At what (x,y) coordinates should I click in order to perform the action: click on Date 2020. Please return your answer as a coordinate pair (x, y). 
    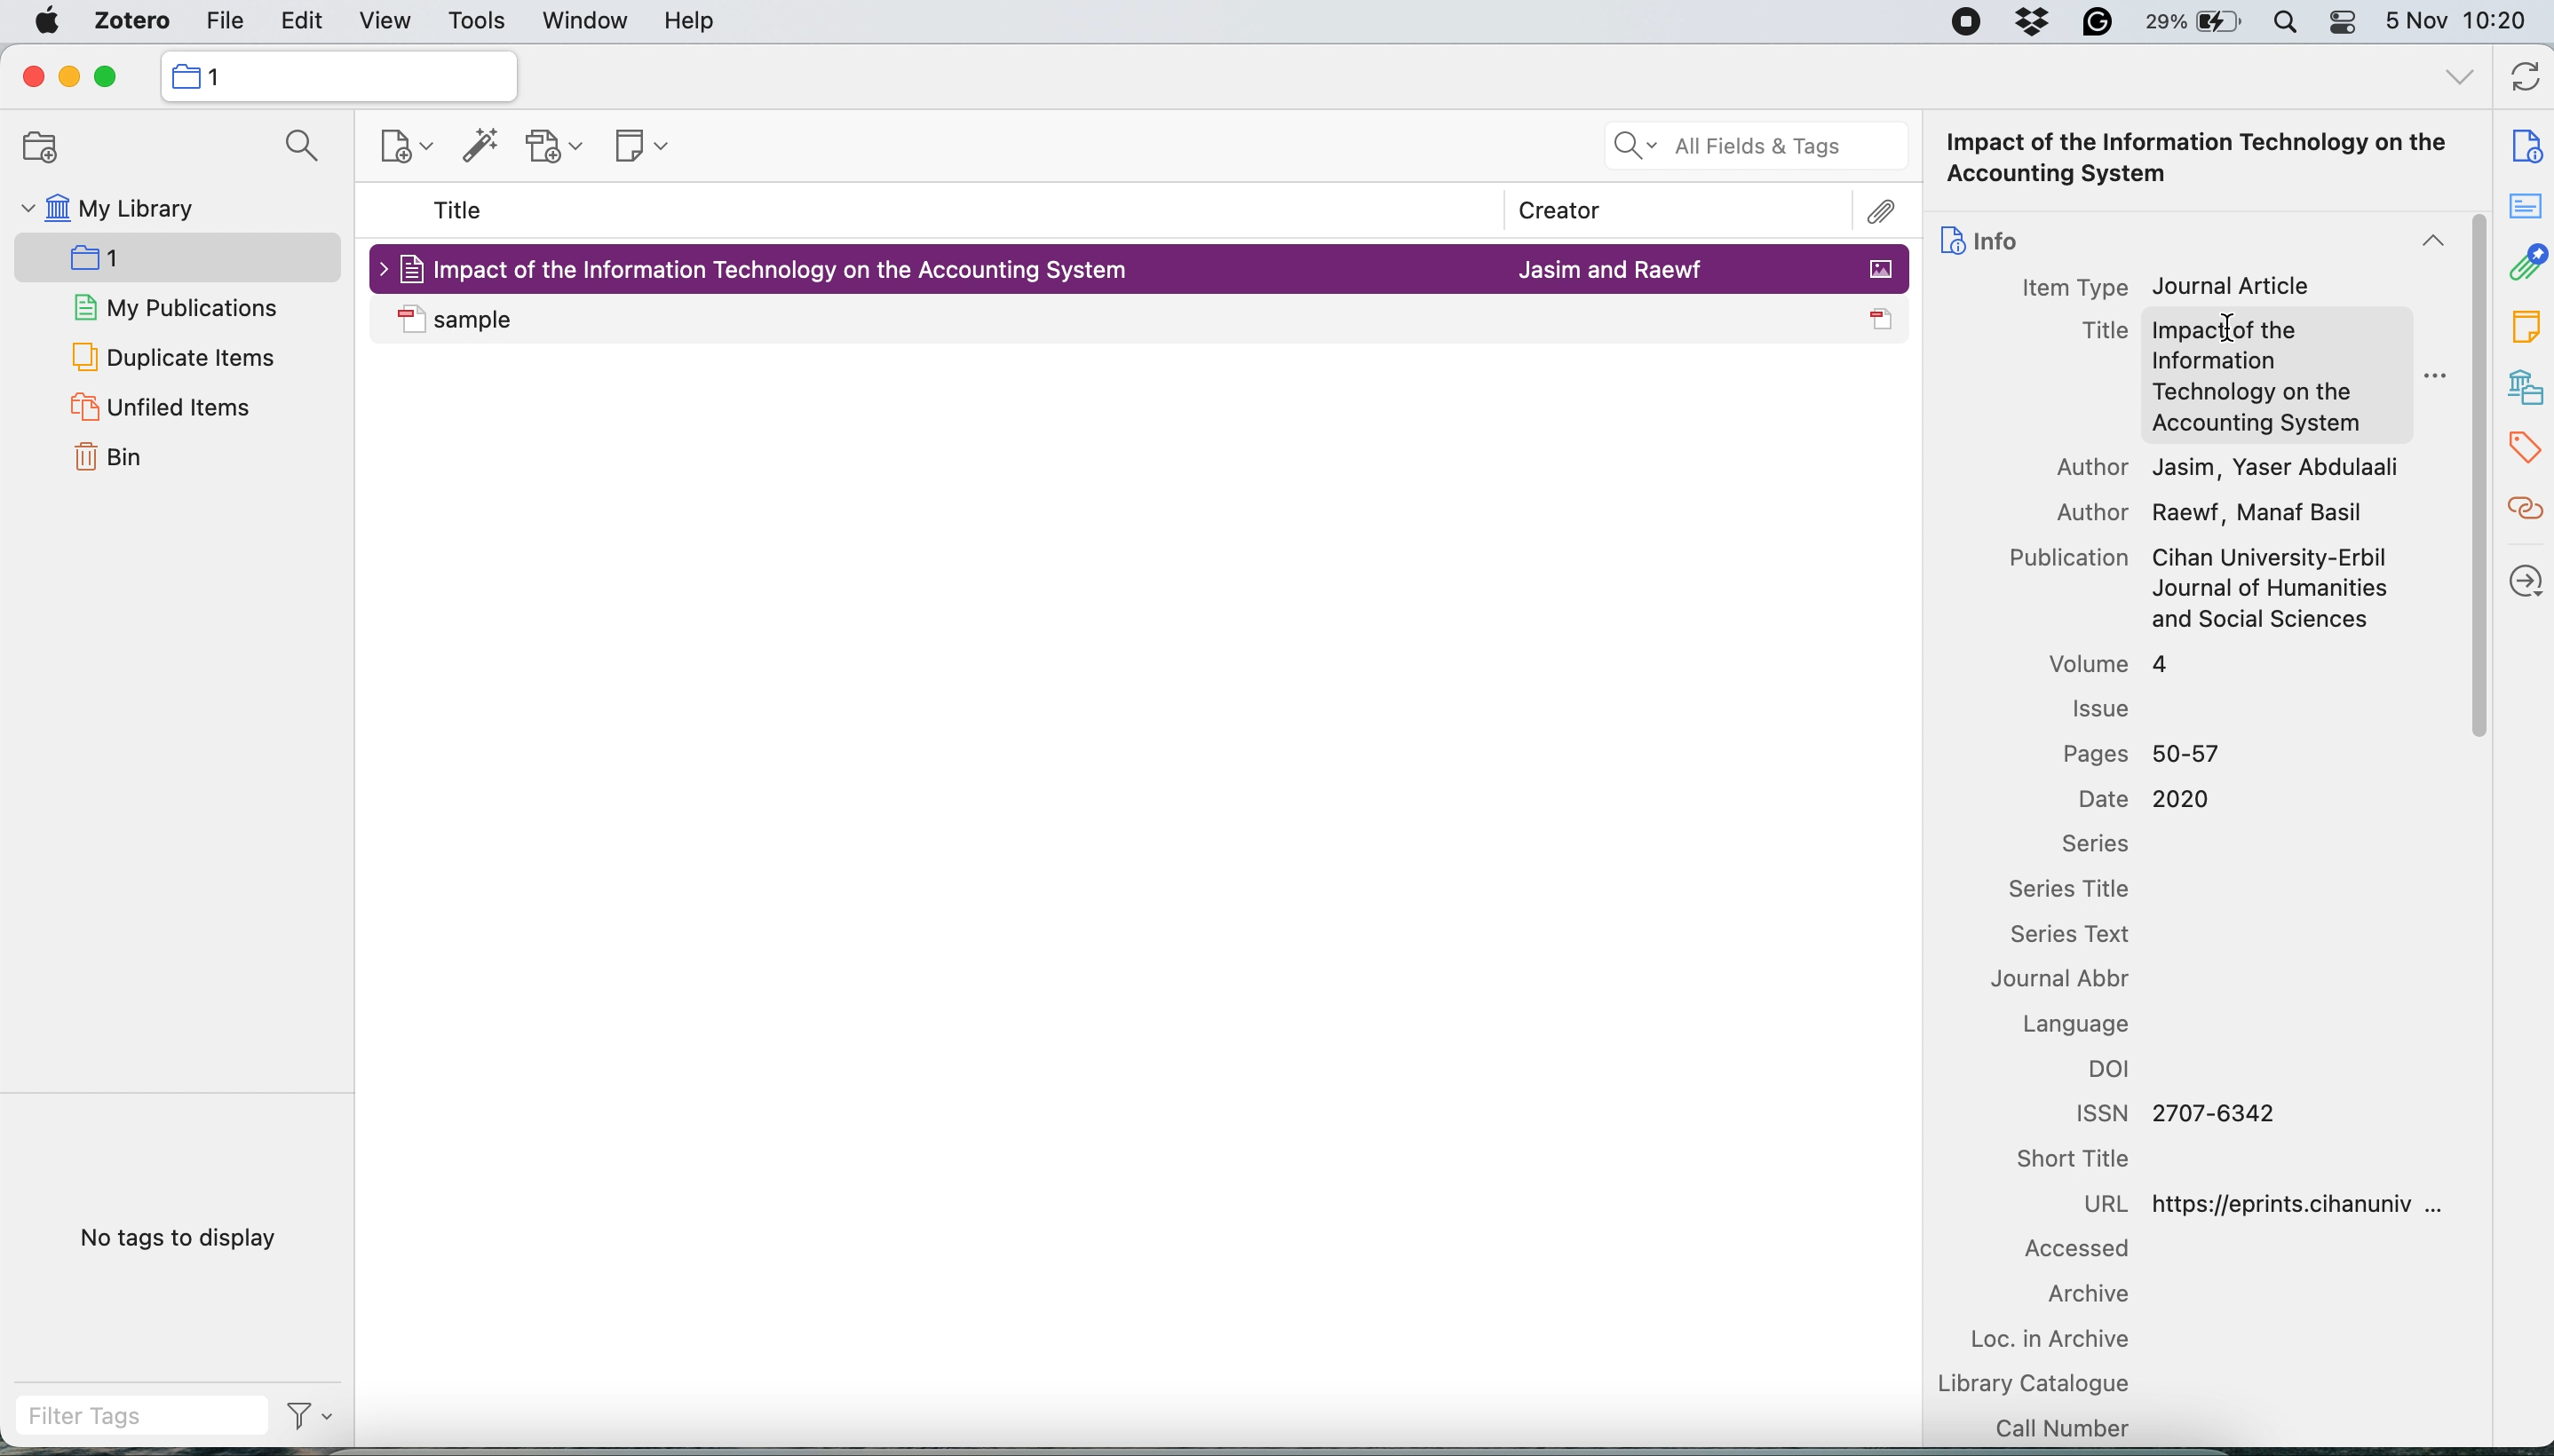
    Looking at the image, I should click on (2154, 800).